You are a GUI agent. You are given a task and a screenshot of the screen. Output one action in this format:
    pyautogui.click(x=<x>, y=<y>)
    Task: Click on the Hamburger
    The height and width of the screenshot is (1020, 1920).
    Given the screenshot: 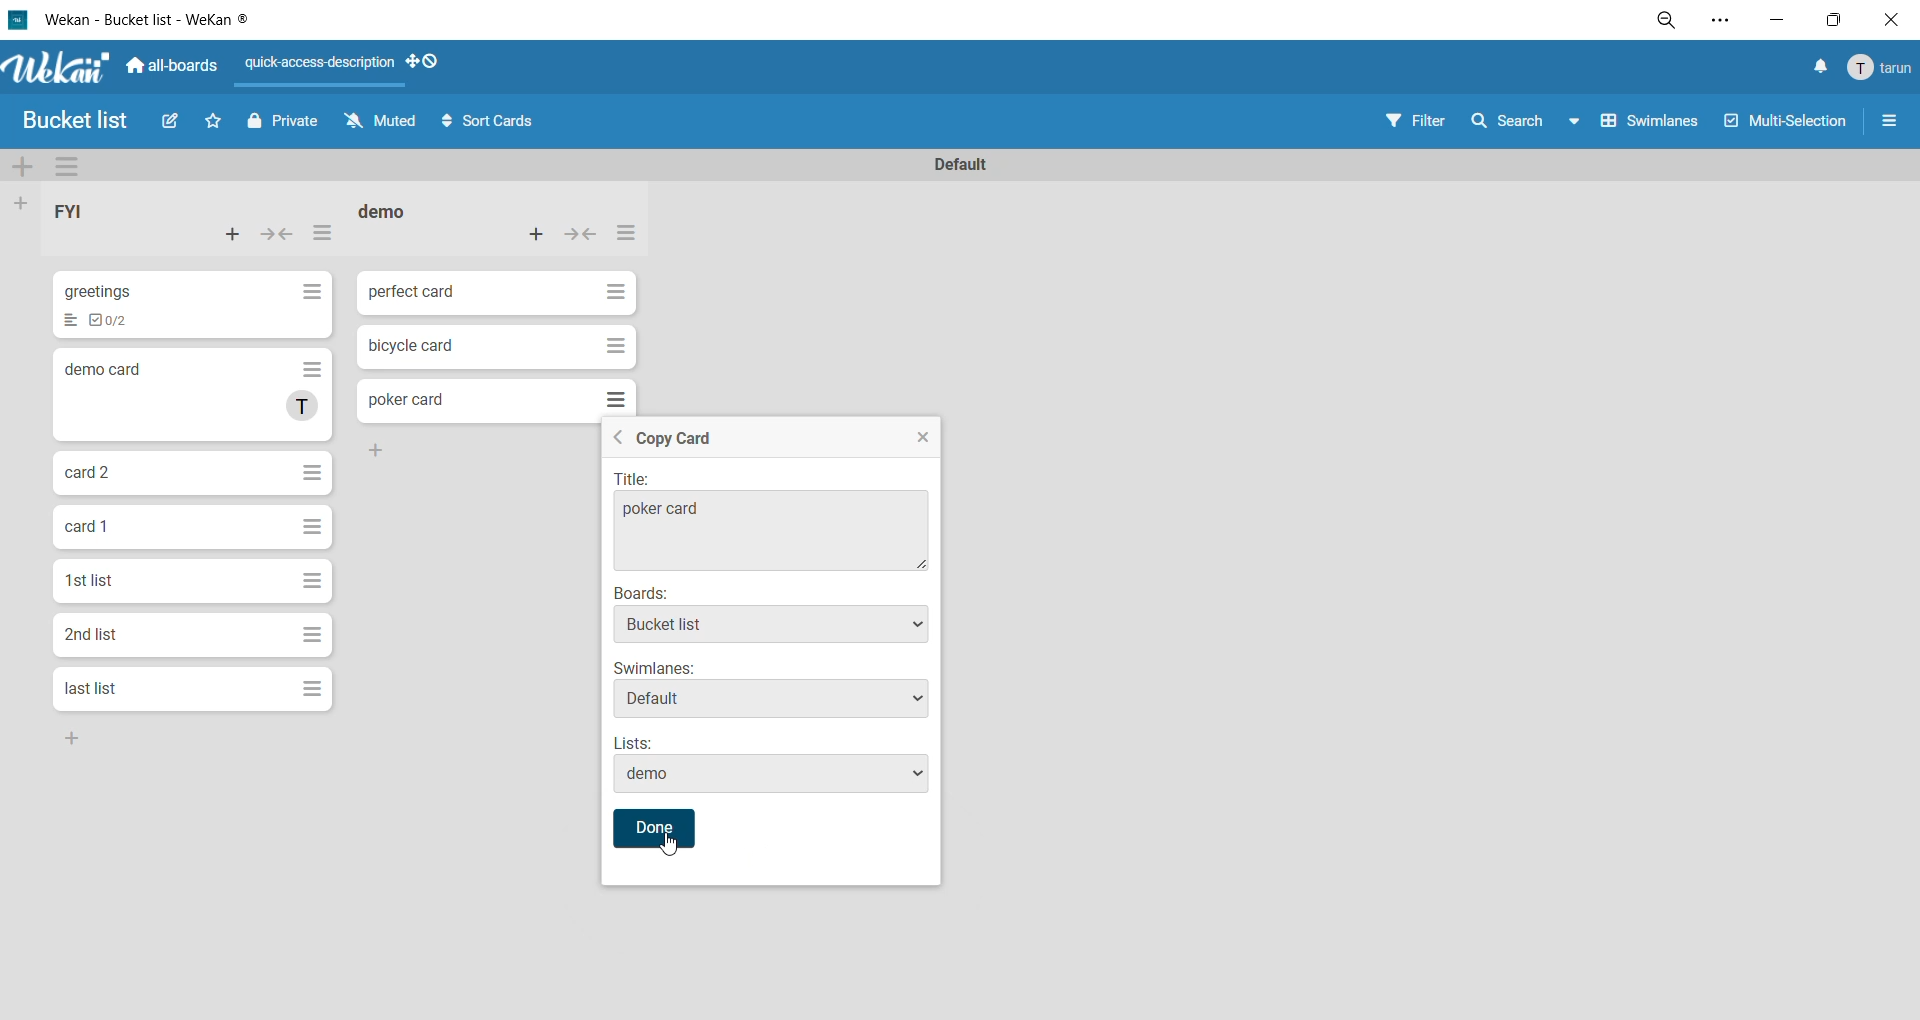 What is the action you would take?
    pyautogui.click(x=316, y=368)
    